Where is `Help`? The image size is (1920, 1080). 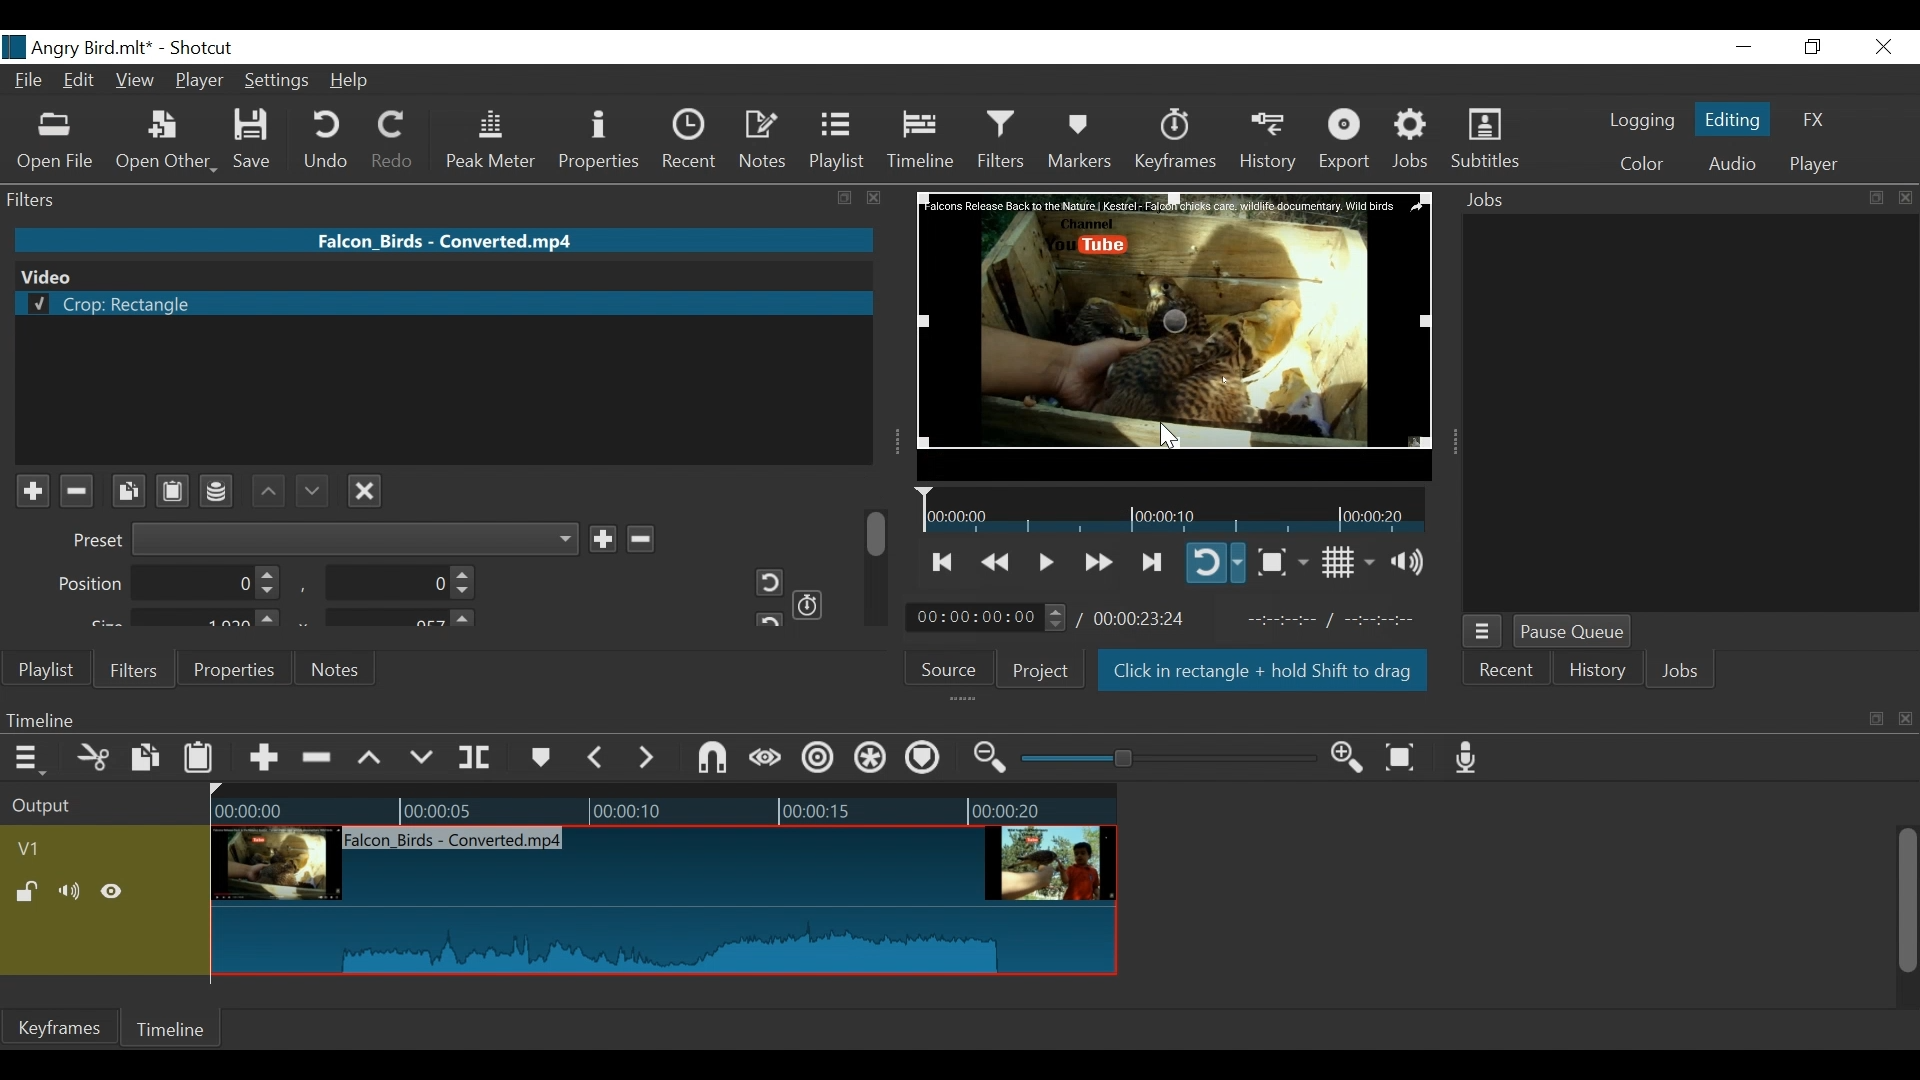
Help is located at coordinates (356, 80).